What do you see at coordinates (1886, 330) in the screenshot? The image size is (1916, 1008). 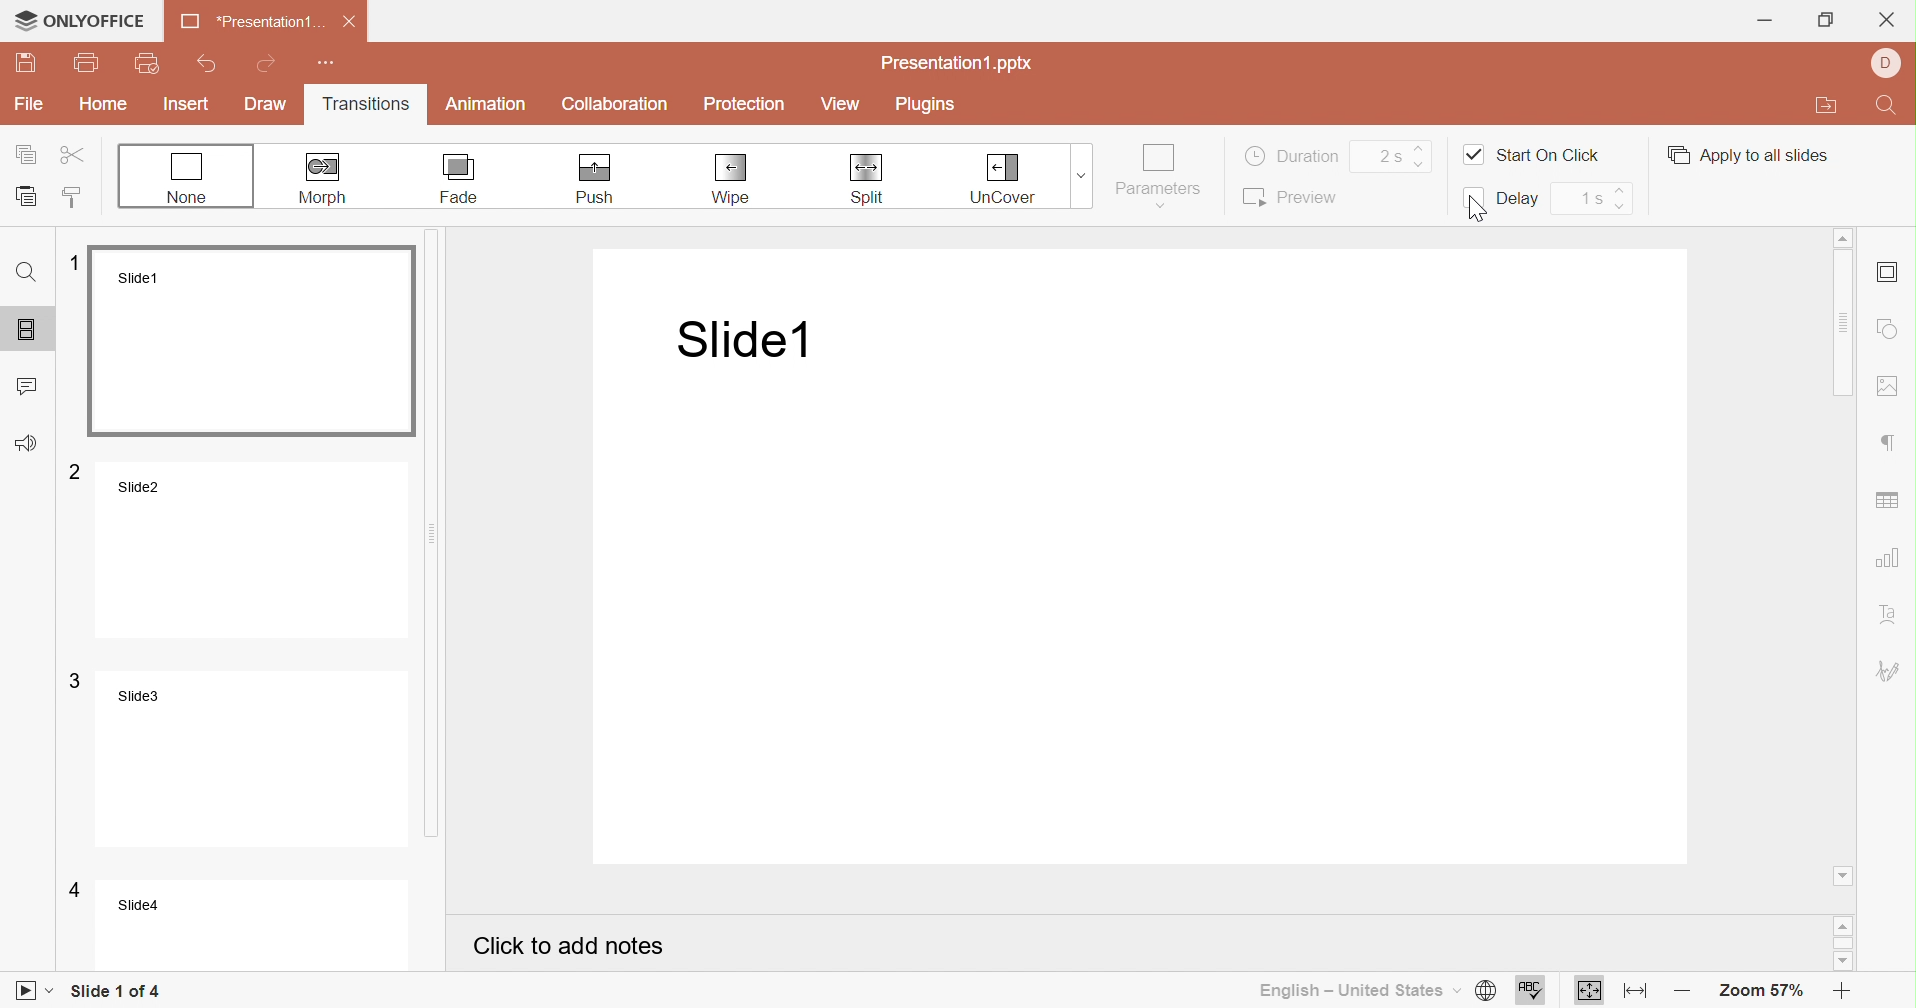 I see `Shape settings` at bounding box center [1886, 330].